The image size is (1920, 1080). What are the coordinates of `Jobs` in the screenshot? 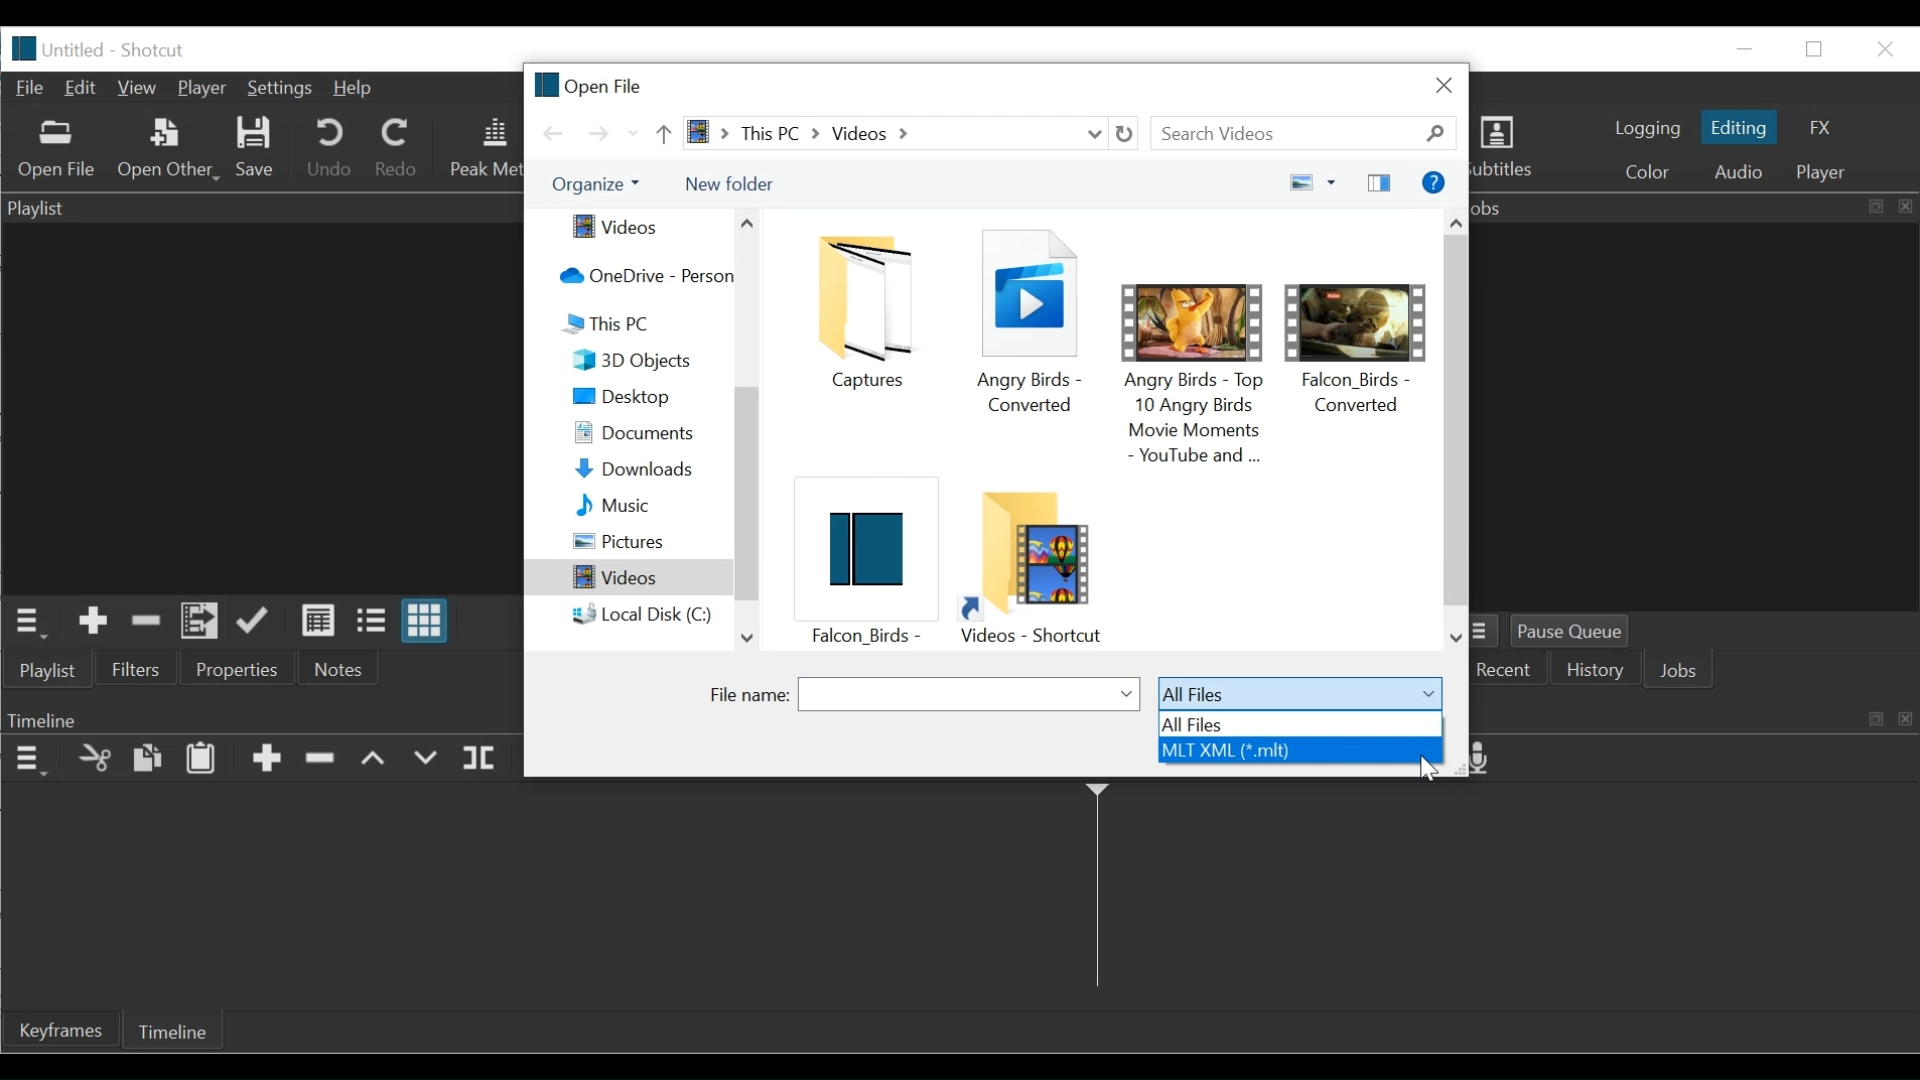 It's located at (1684, 672).